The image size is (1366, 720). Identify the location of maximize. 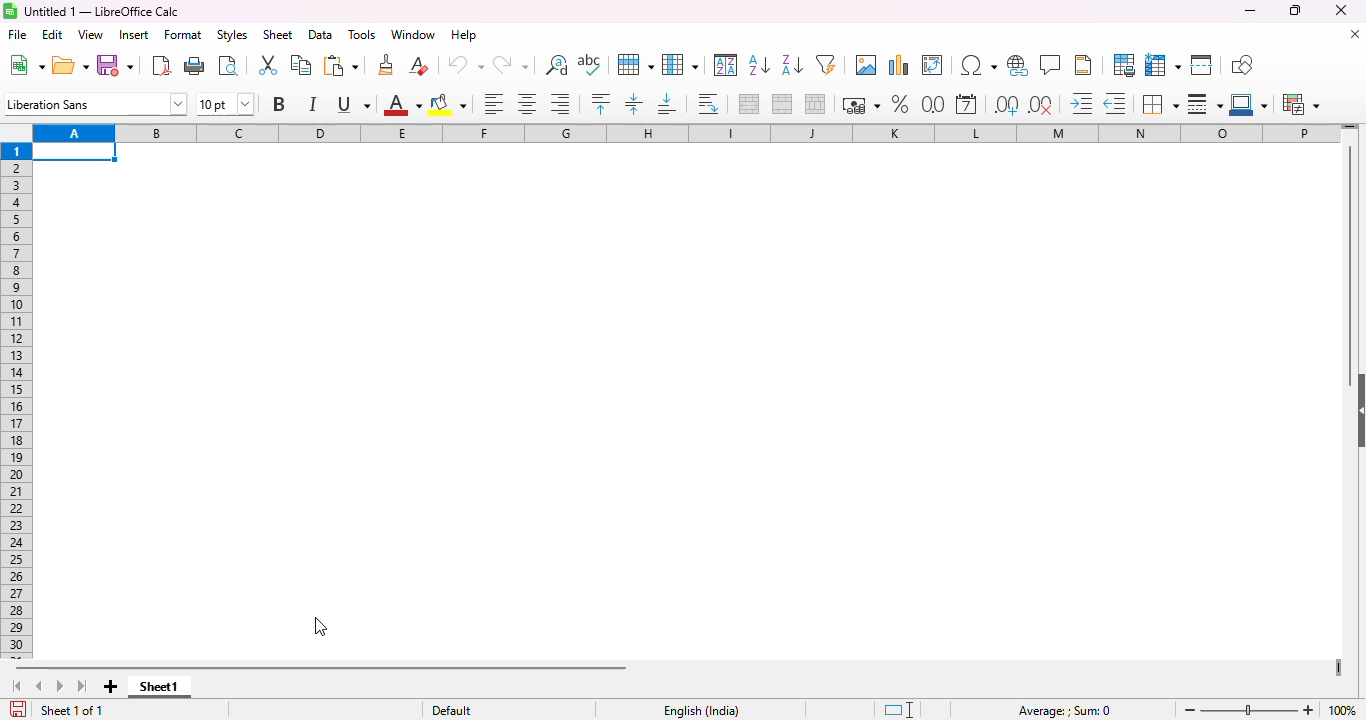
(1295, 10).